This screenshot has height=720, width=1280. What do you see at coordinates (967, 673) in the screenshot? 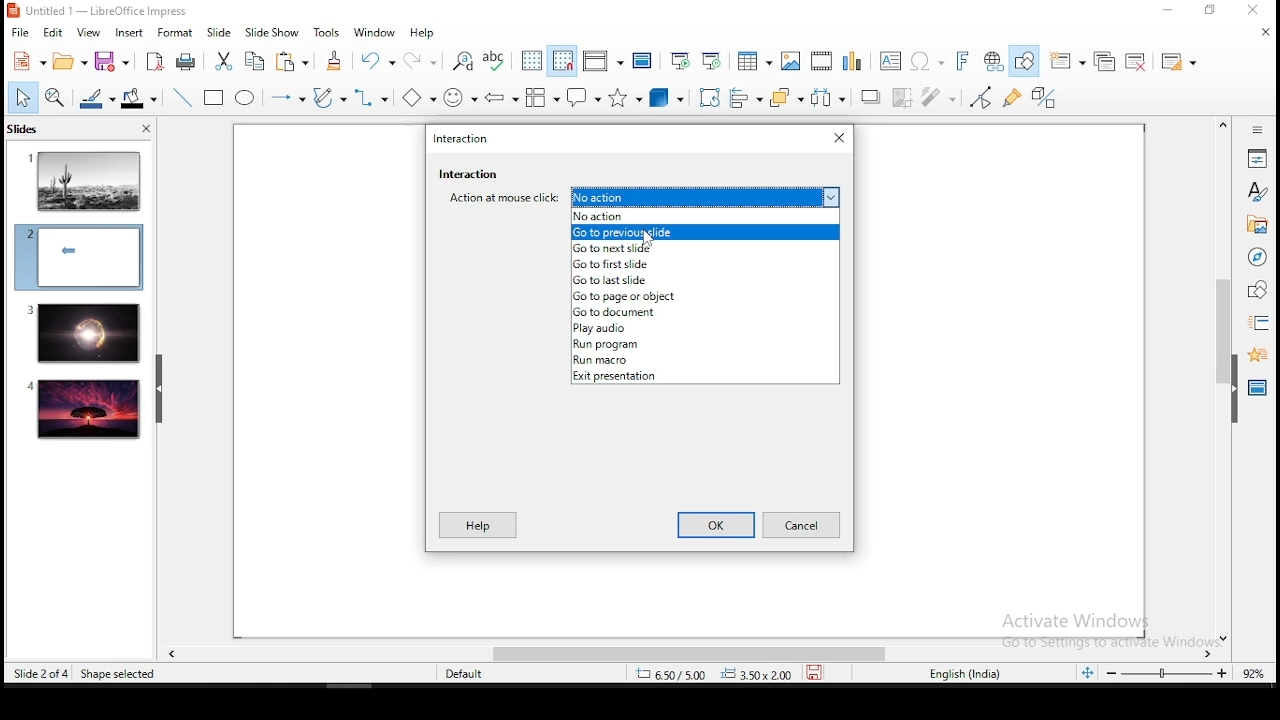
I see `english (india)` at bounding box center [967, 673].